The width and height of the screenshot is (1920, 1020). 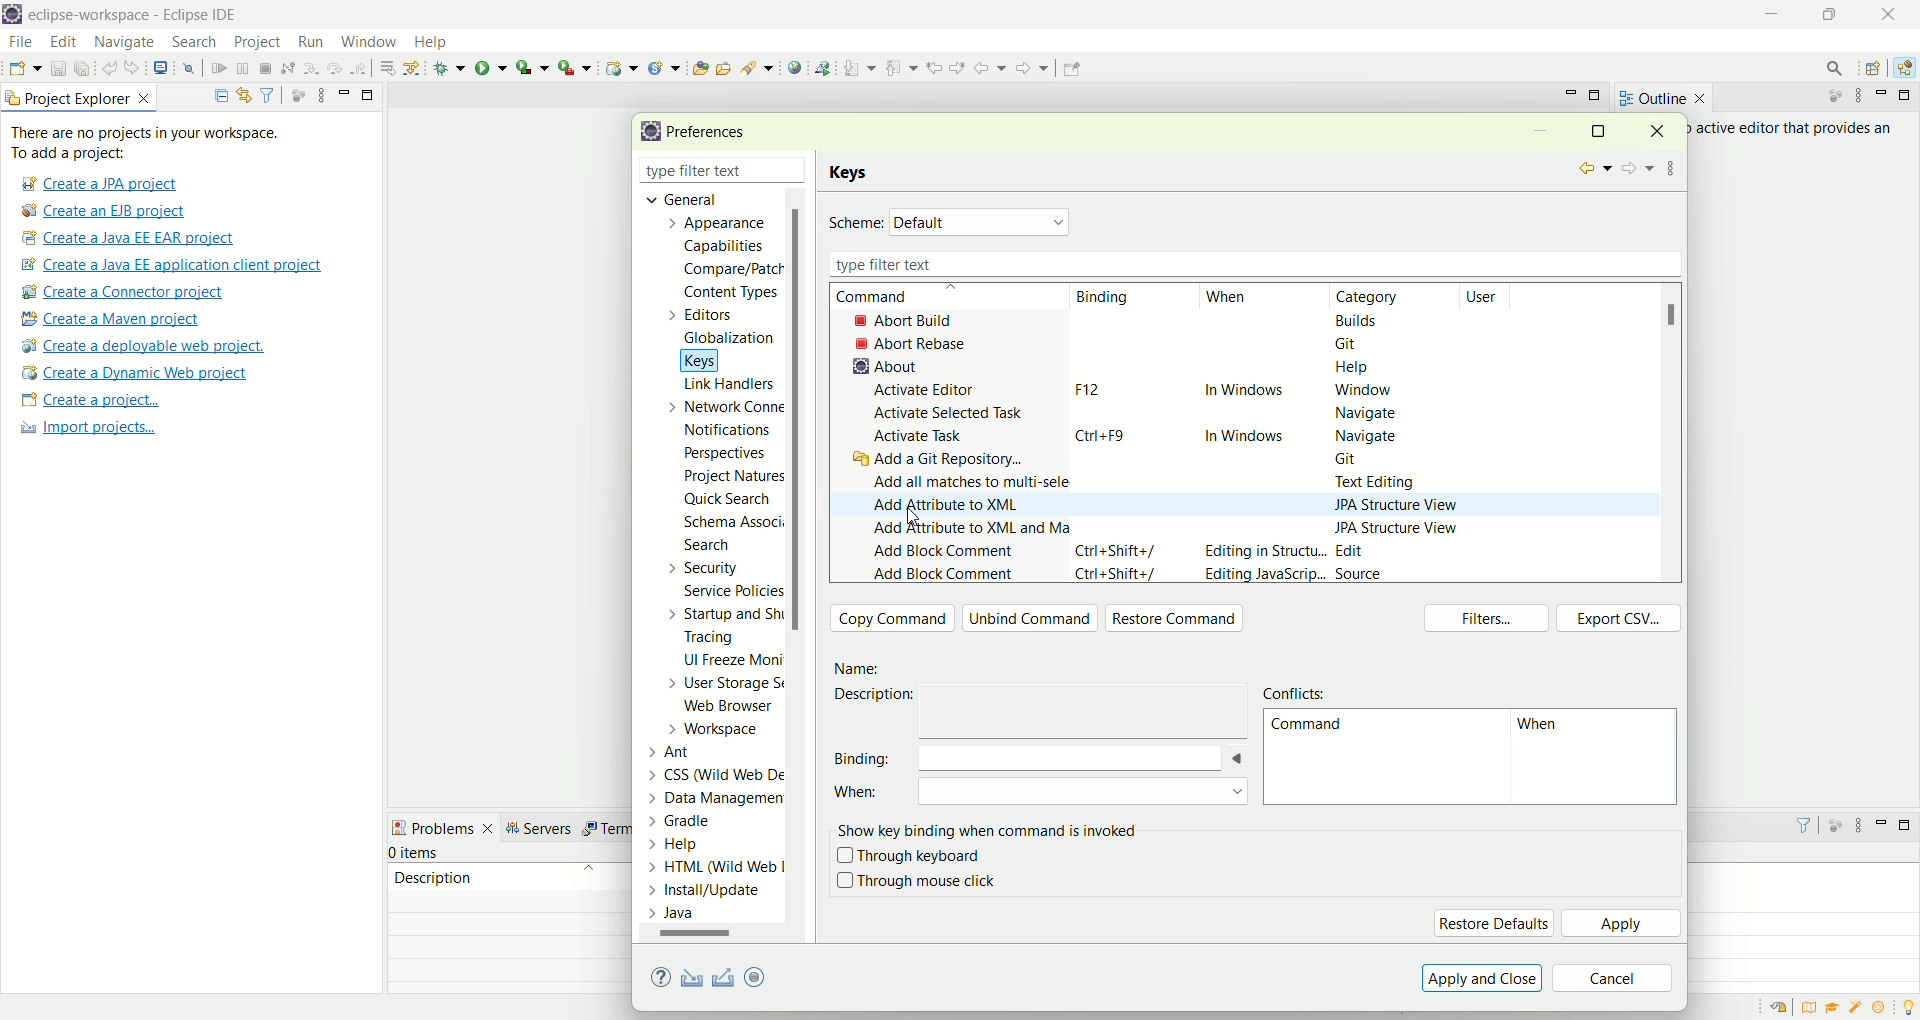 I want to click on samples, so click(x=1858, y=1007).